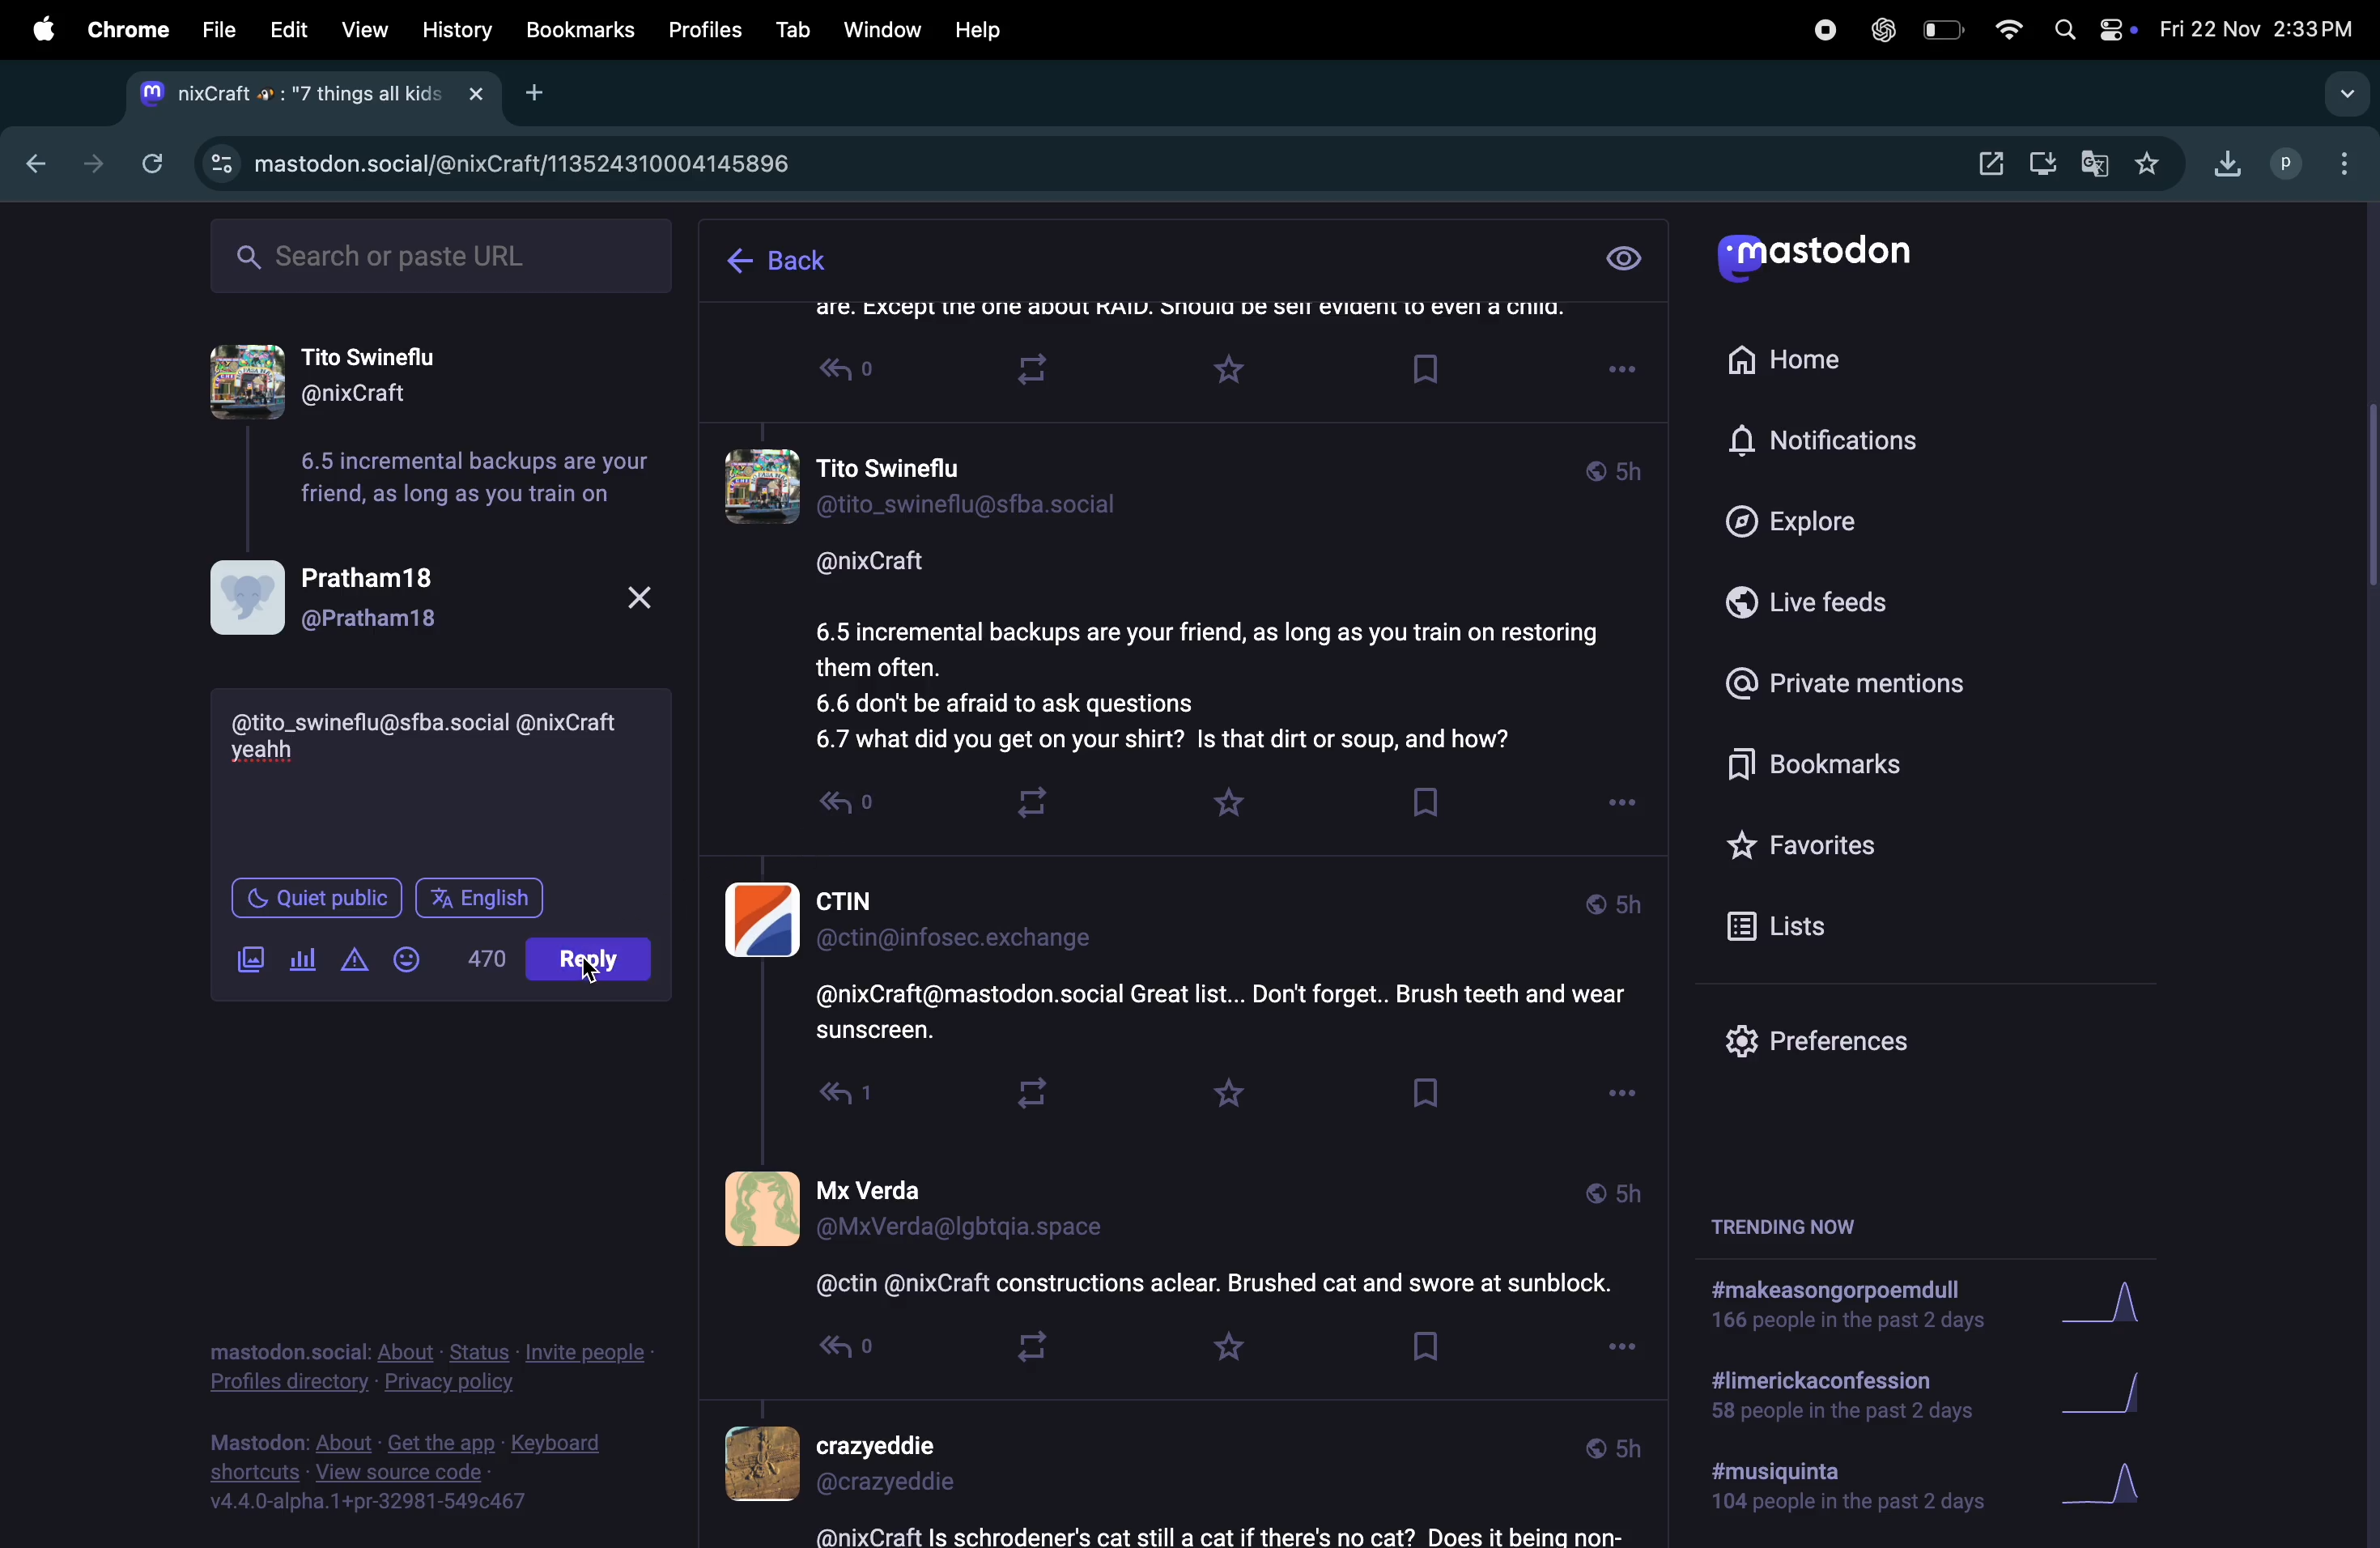 The image size is (2380, 1548). I want to click on Read, so click(854, 375).